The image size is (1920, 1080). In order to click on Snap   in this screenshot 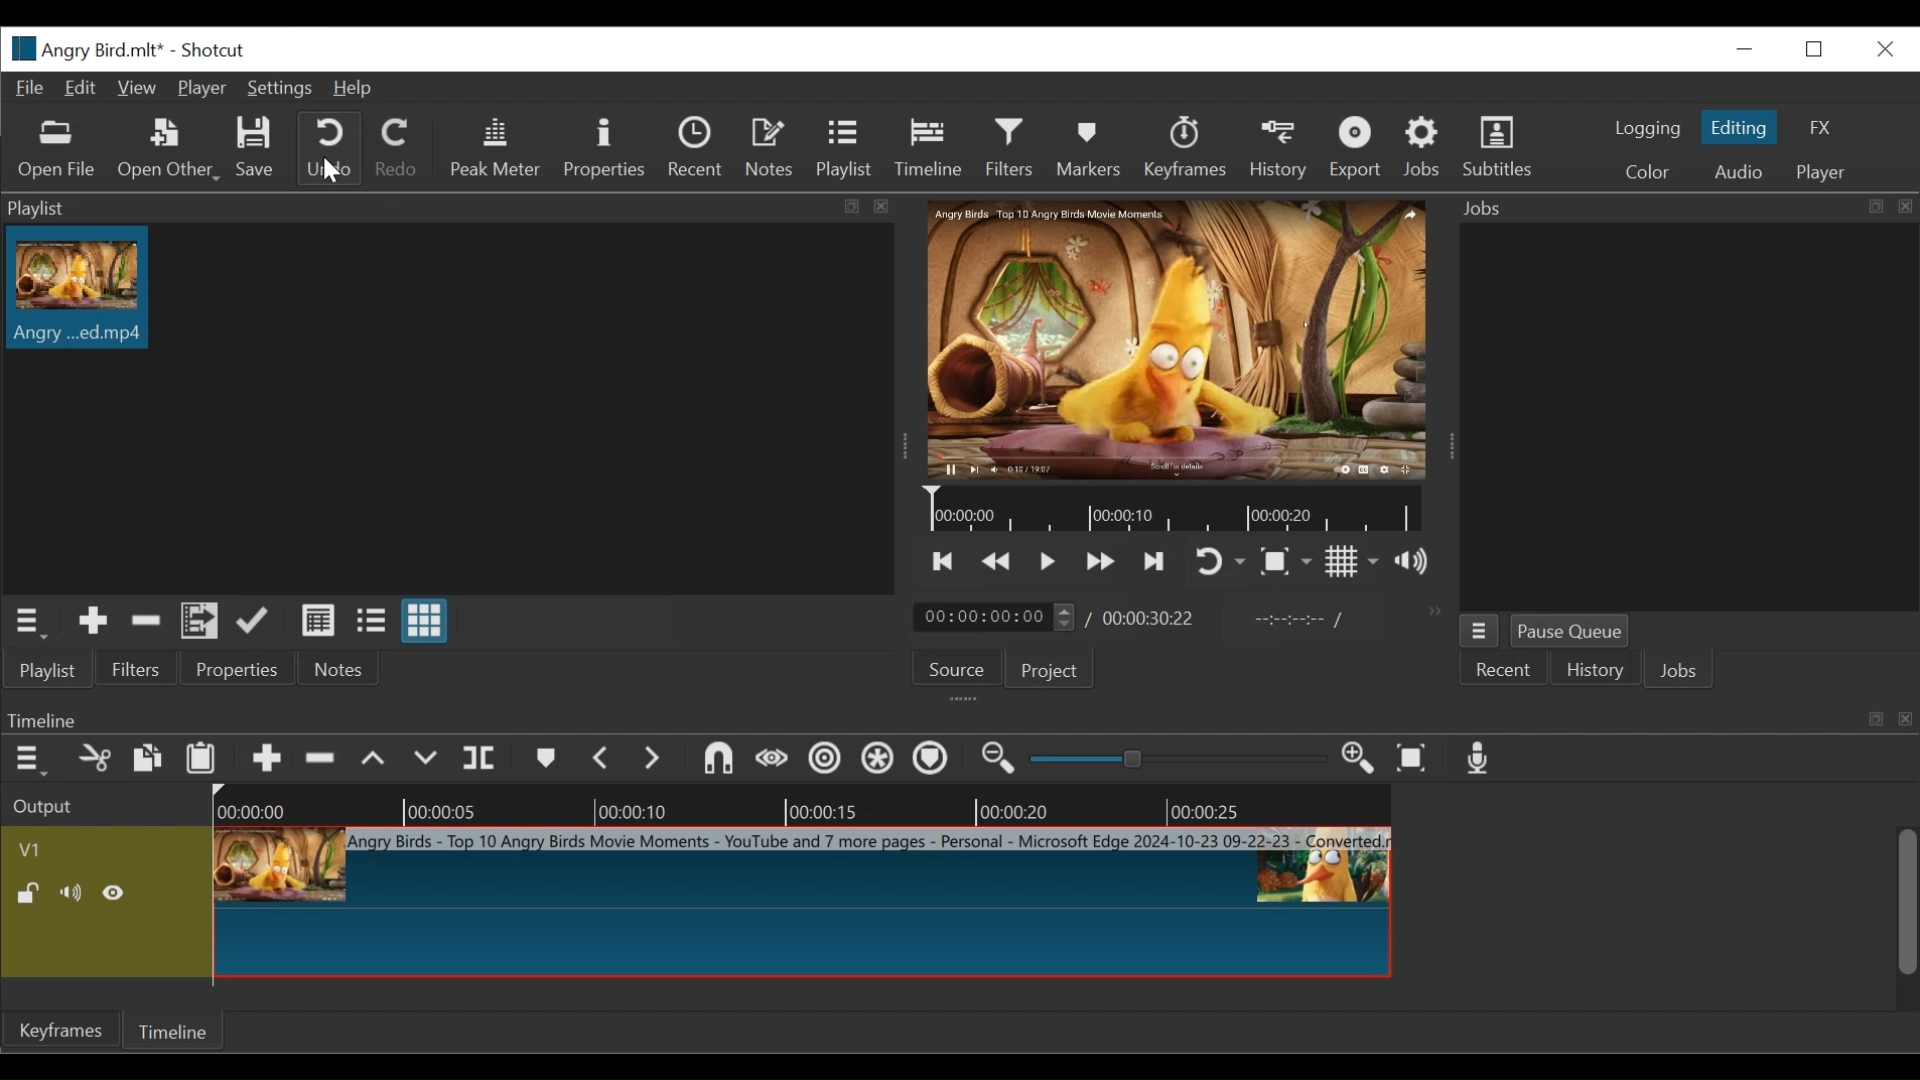, I will do `click(718, 761)`.